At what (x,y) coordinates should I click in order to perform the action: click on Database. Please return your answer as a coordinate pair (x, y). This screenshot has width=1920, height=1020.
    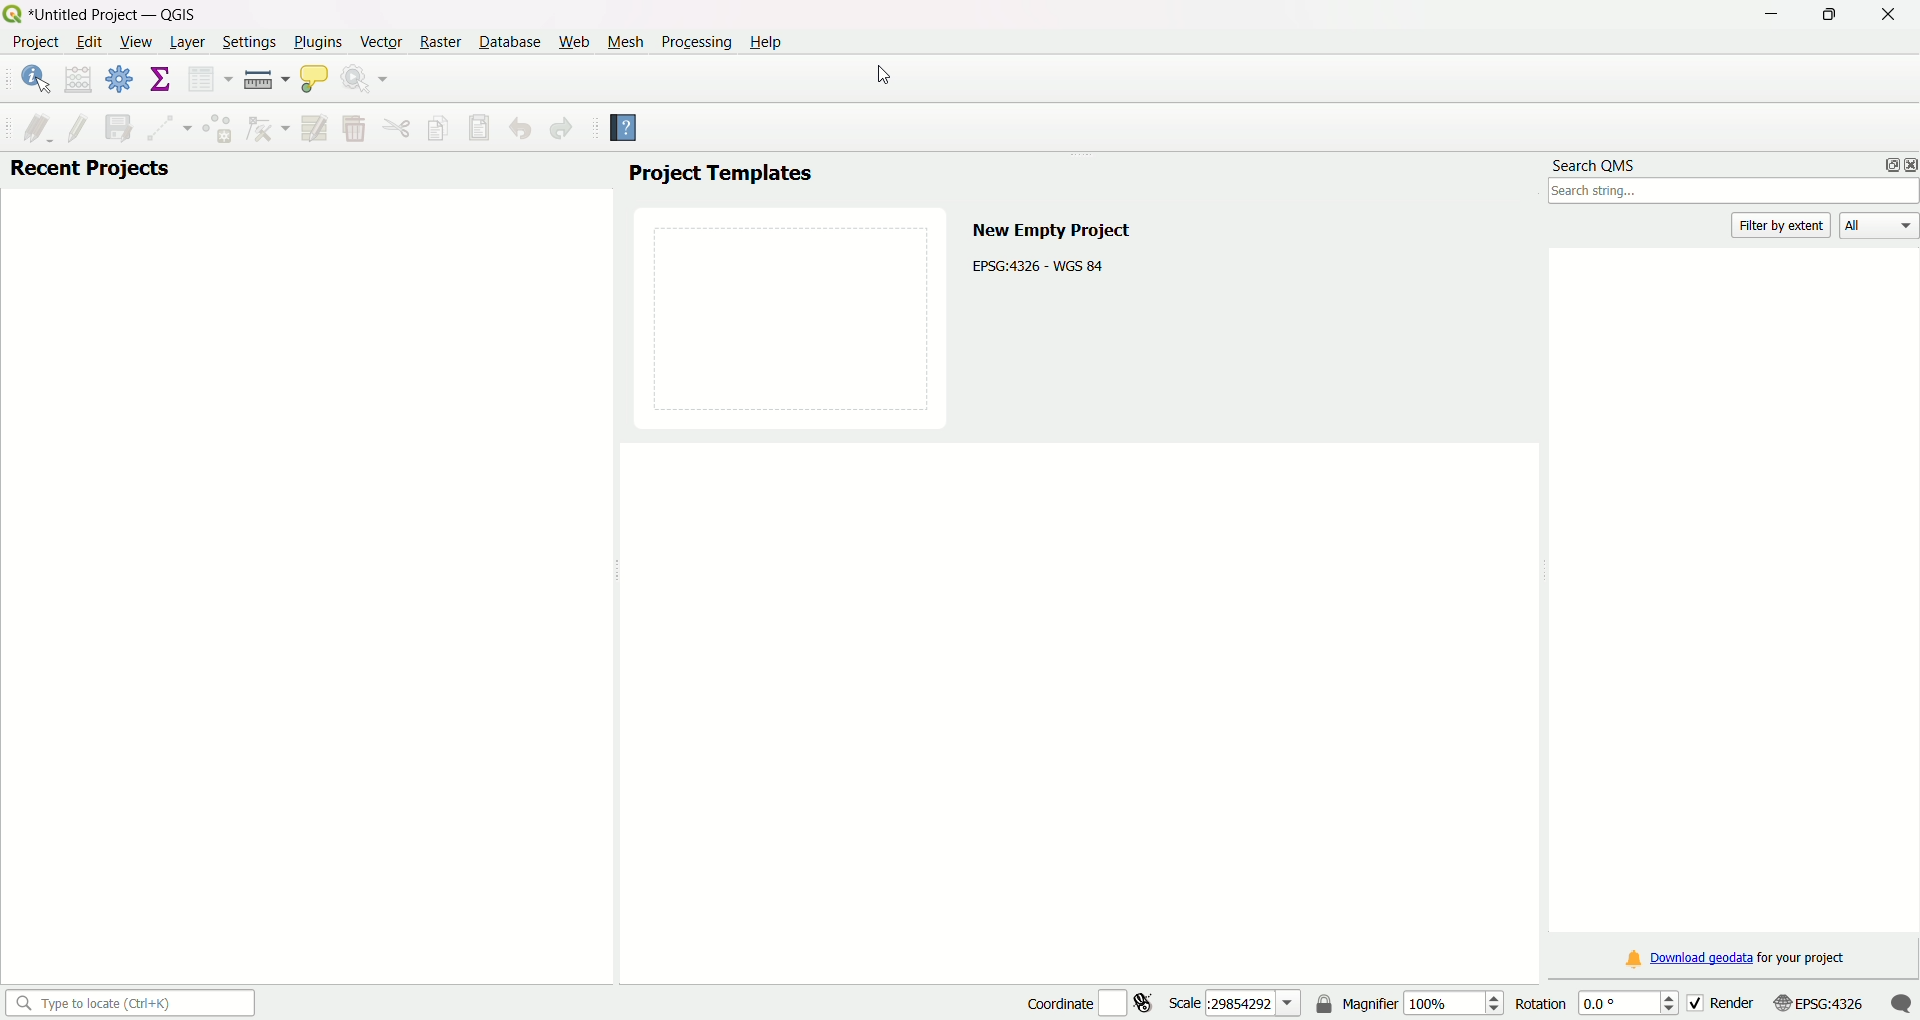
    Looking at the image, I should click on (509, 42).